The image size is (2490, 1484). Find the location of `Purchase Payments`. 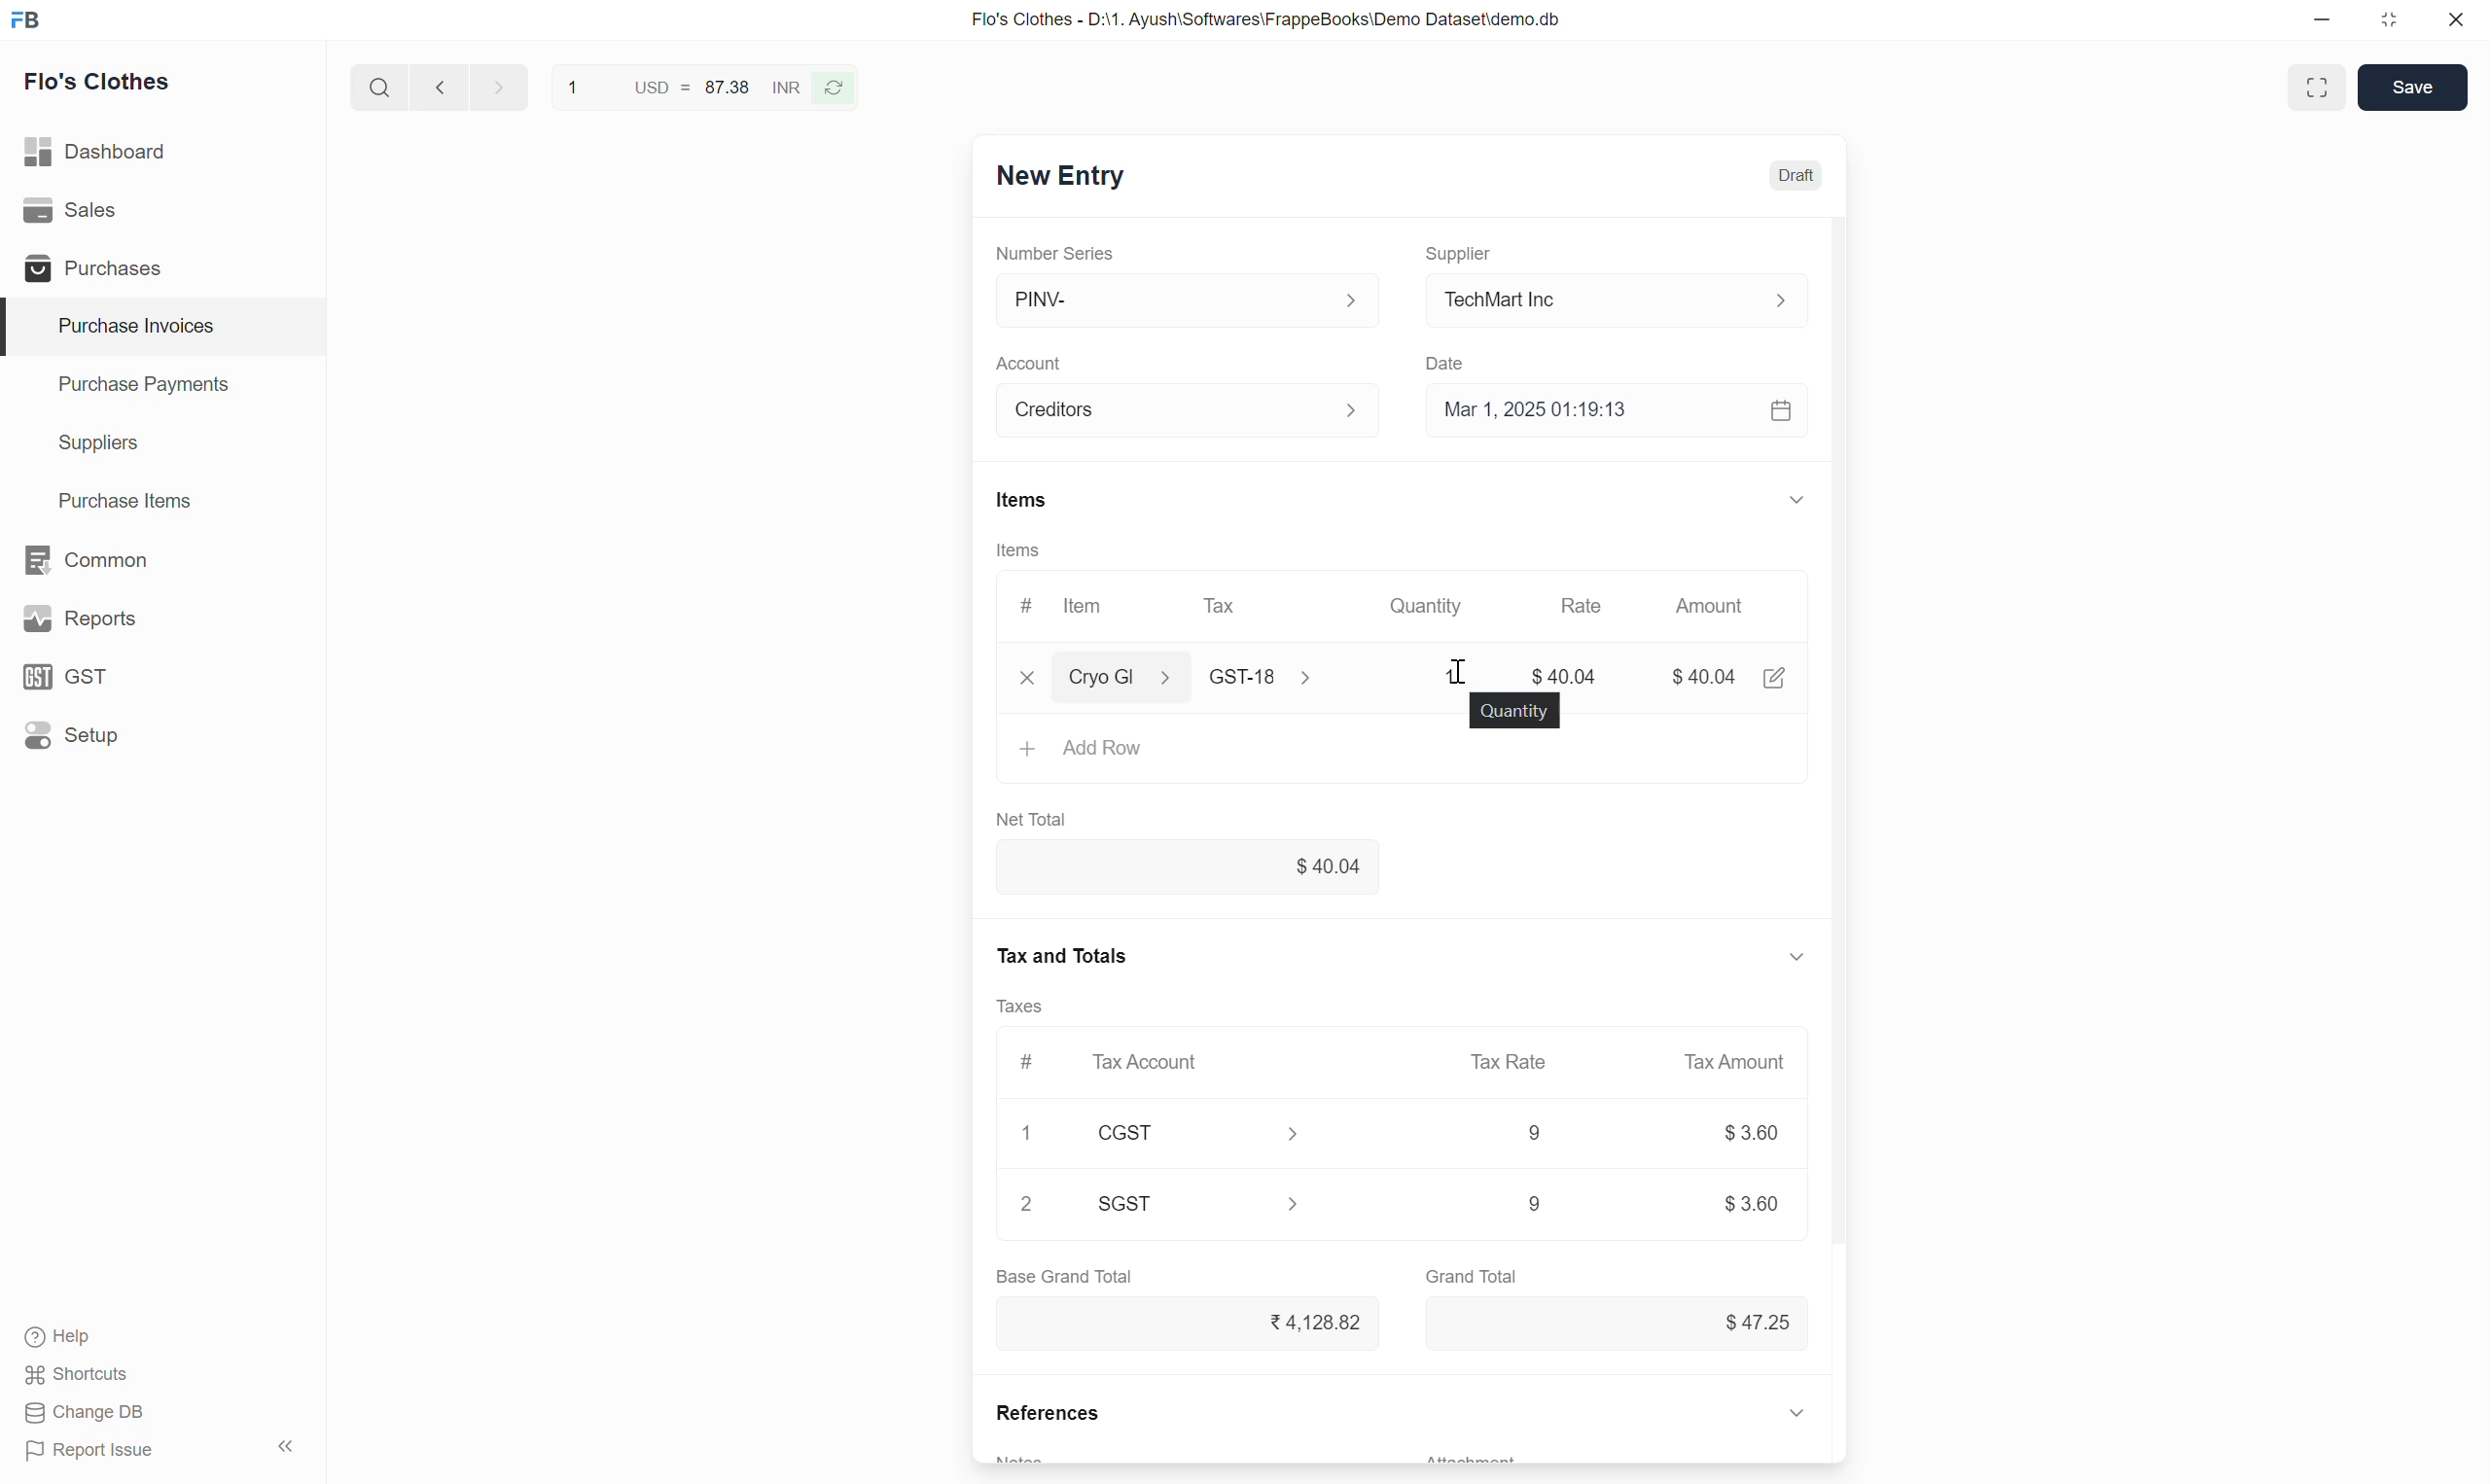

Purchase Payments is located at coordinates (142, 389).